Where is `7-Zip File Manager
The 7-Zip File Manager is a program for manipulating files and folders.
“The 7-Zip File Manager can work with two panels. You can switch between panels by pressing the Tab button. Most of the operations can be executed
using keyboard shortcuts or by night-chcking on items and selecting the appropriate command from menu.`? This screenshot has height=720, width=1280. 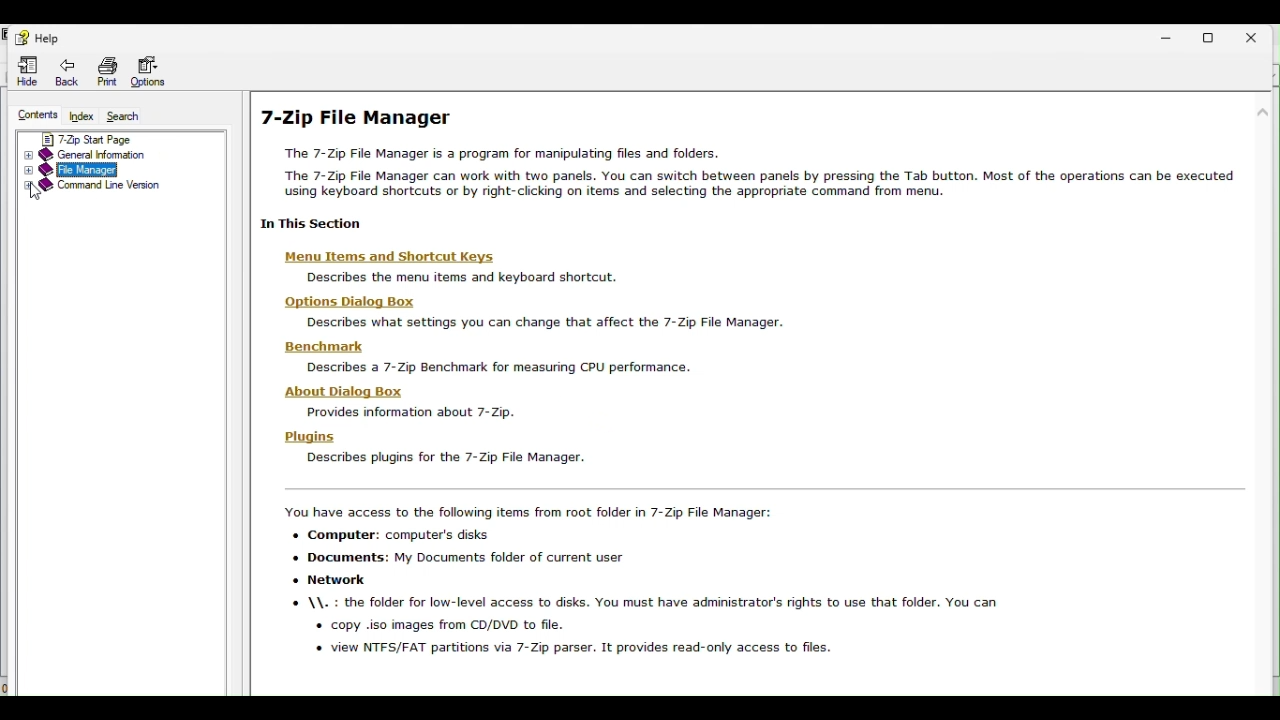 7-Zip File Manager
The 7-Zip File Manager is a program for manipulating files and folders.
“The 7-Zip File Manager can work with two panels. You can switch between panels by pressing the Tab button. Most of the operations can be executed
using keyboard shortcuts or by night-chcking on items and selecting the appropriate command from menu. is located at coordinates (744, 151).